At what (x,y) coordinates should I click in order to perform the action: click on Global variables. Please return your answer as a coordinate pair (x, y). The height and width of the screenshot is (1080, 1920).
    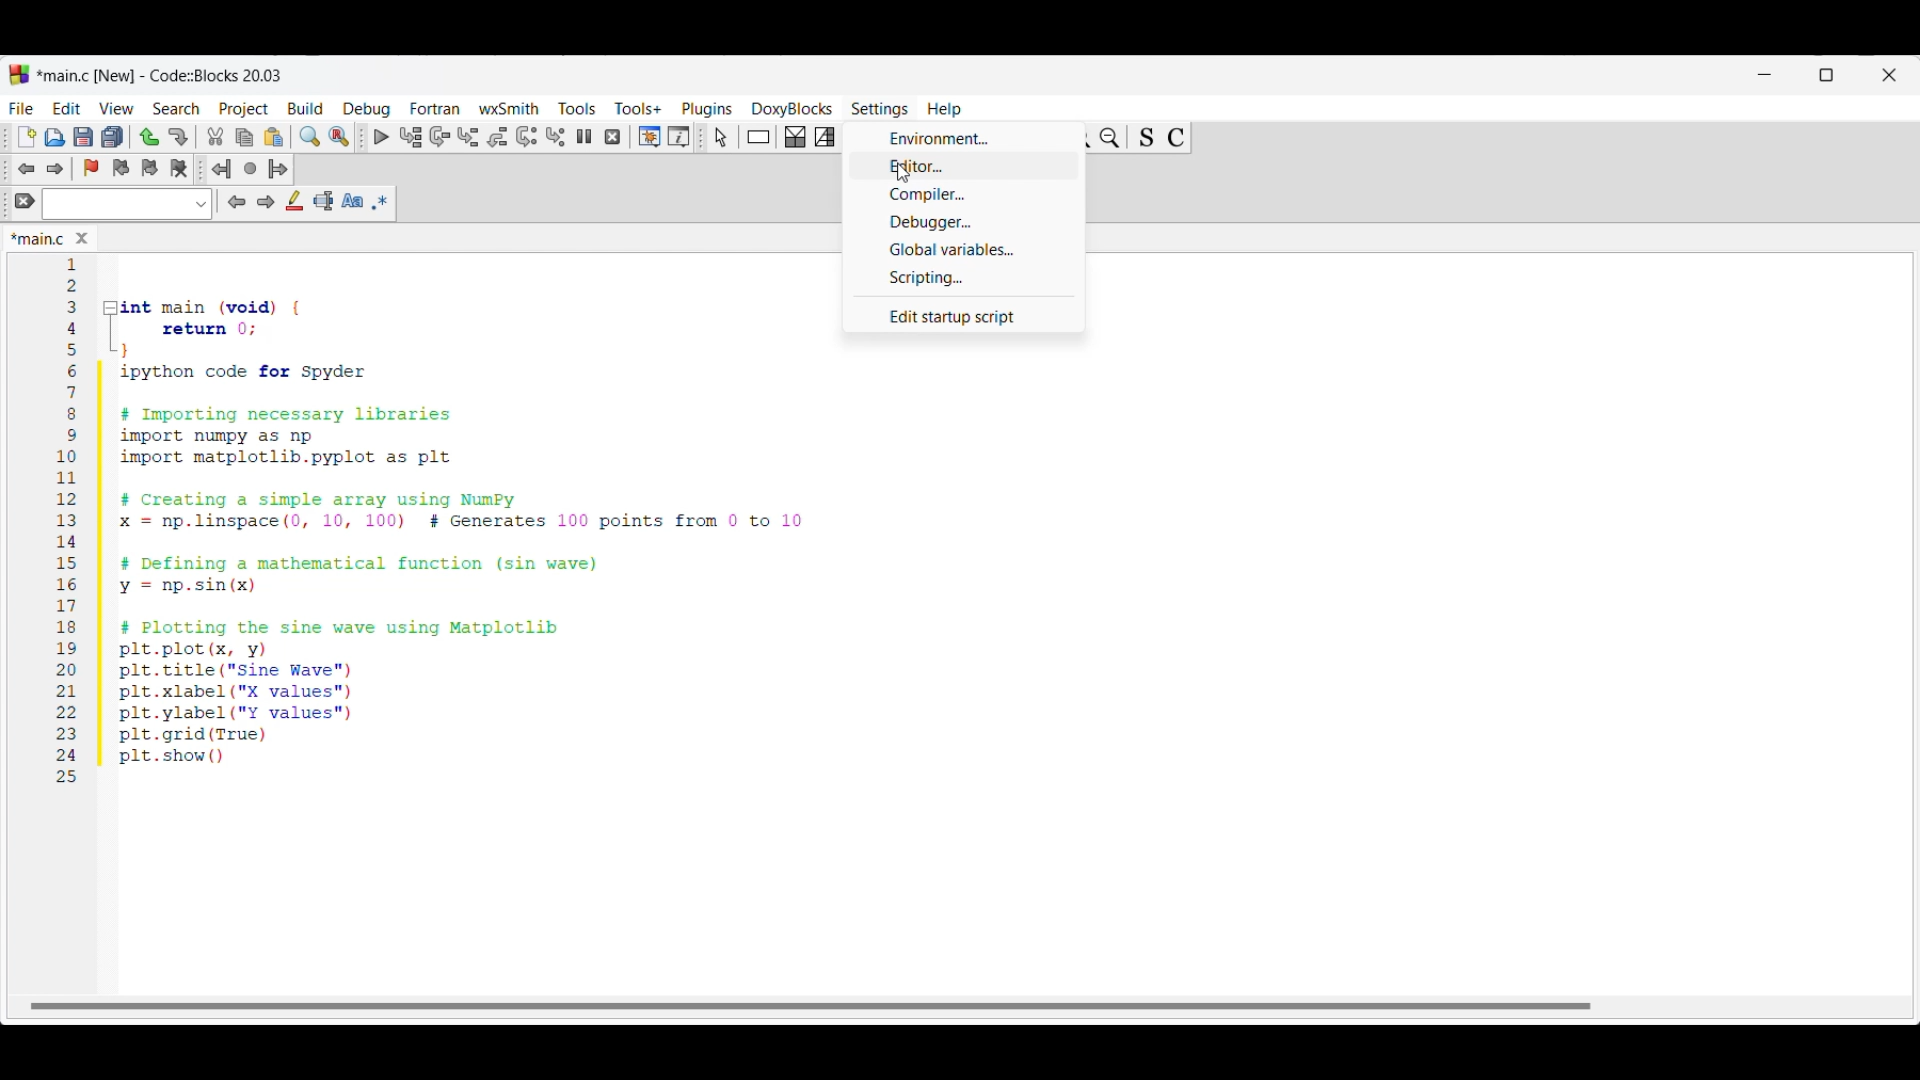
    Looking at the image, I should click on (963, 249).